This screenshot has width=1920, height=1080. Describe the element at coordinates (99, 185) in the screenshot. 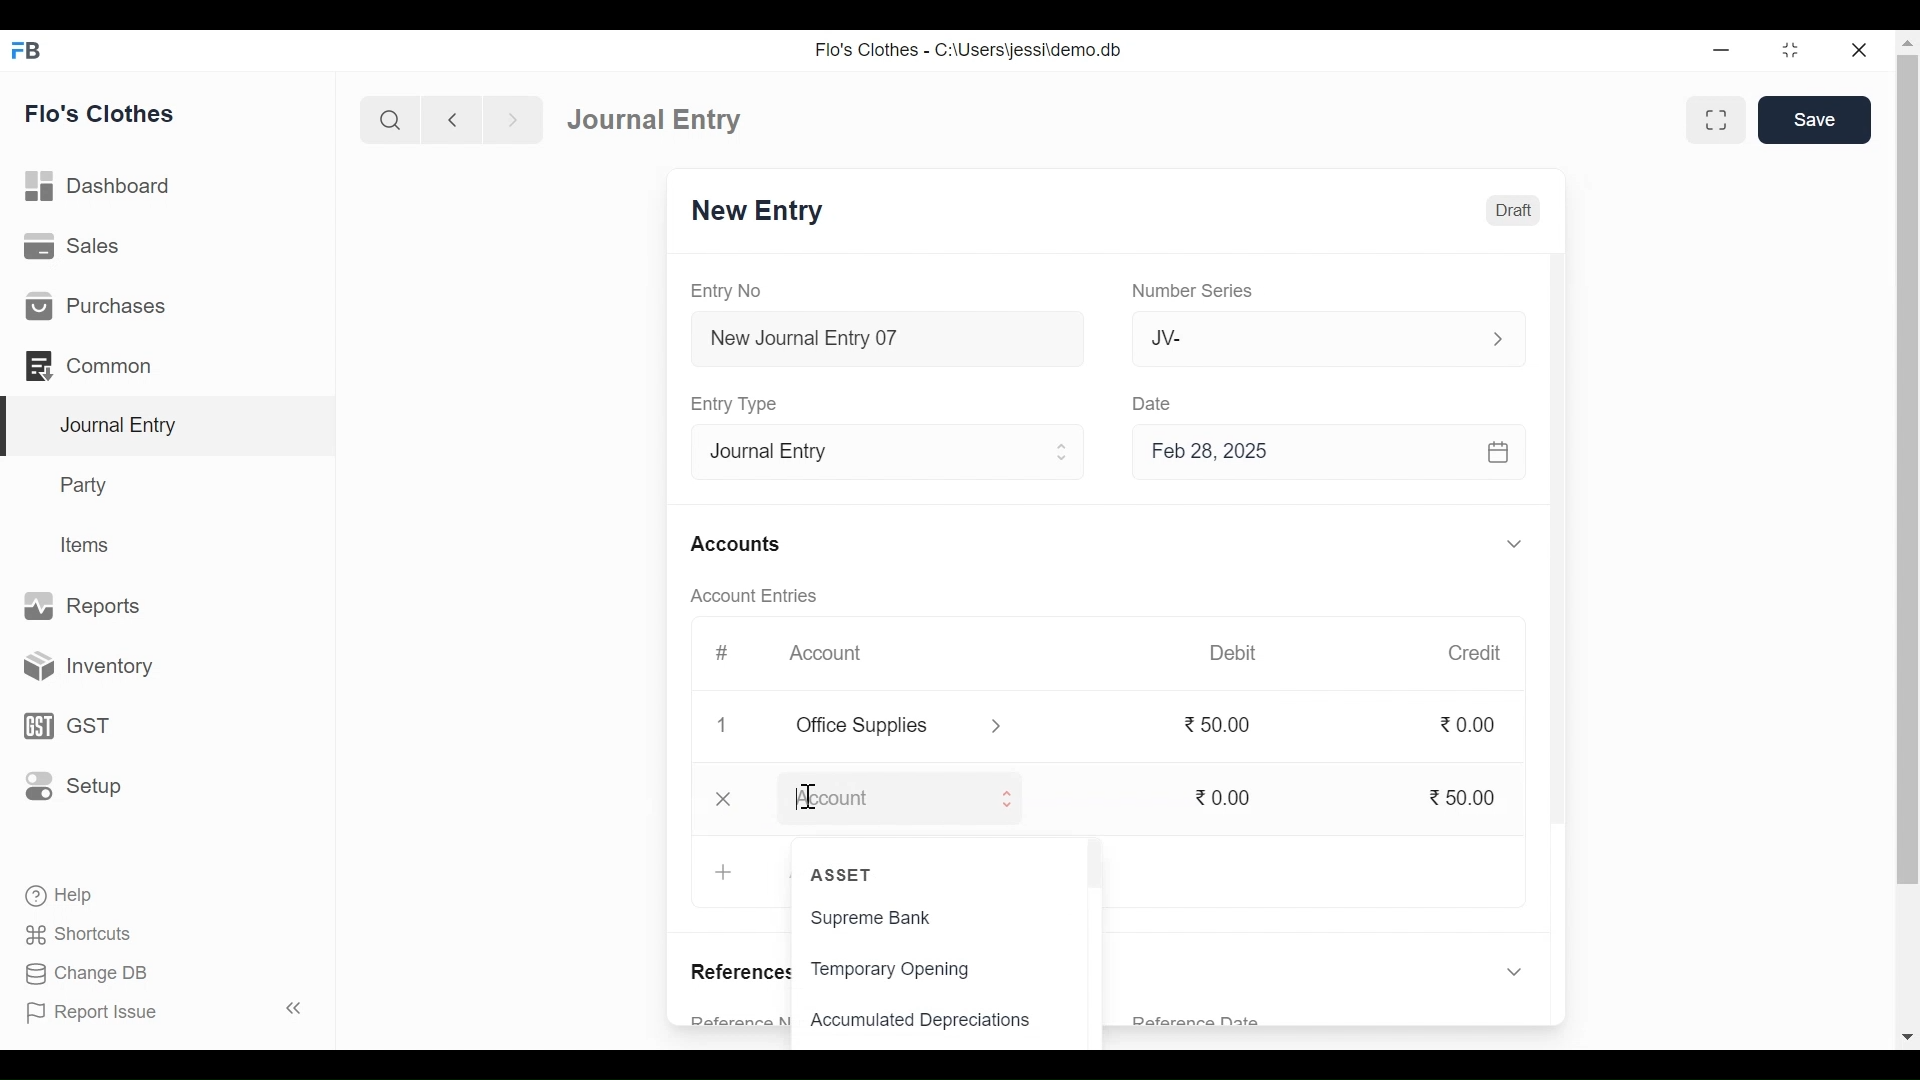

I see `Dashboard` at that location.